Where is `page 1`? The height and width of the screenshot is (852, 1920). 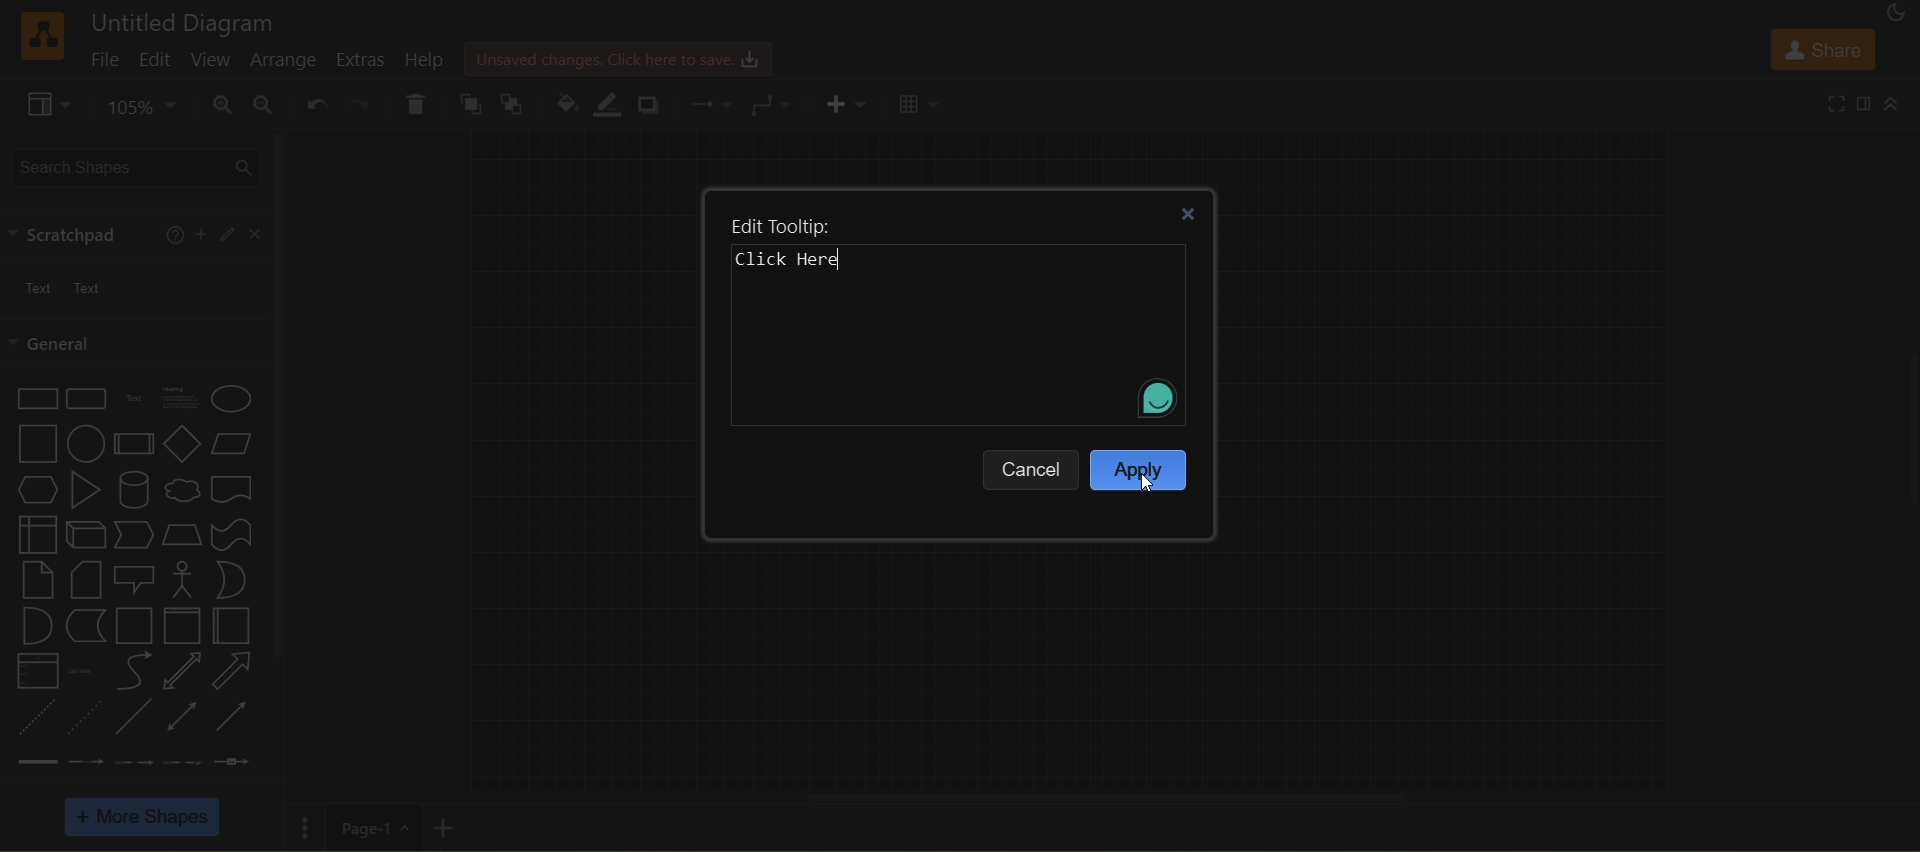
page 1 is located at coordinates (356, 827).